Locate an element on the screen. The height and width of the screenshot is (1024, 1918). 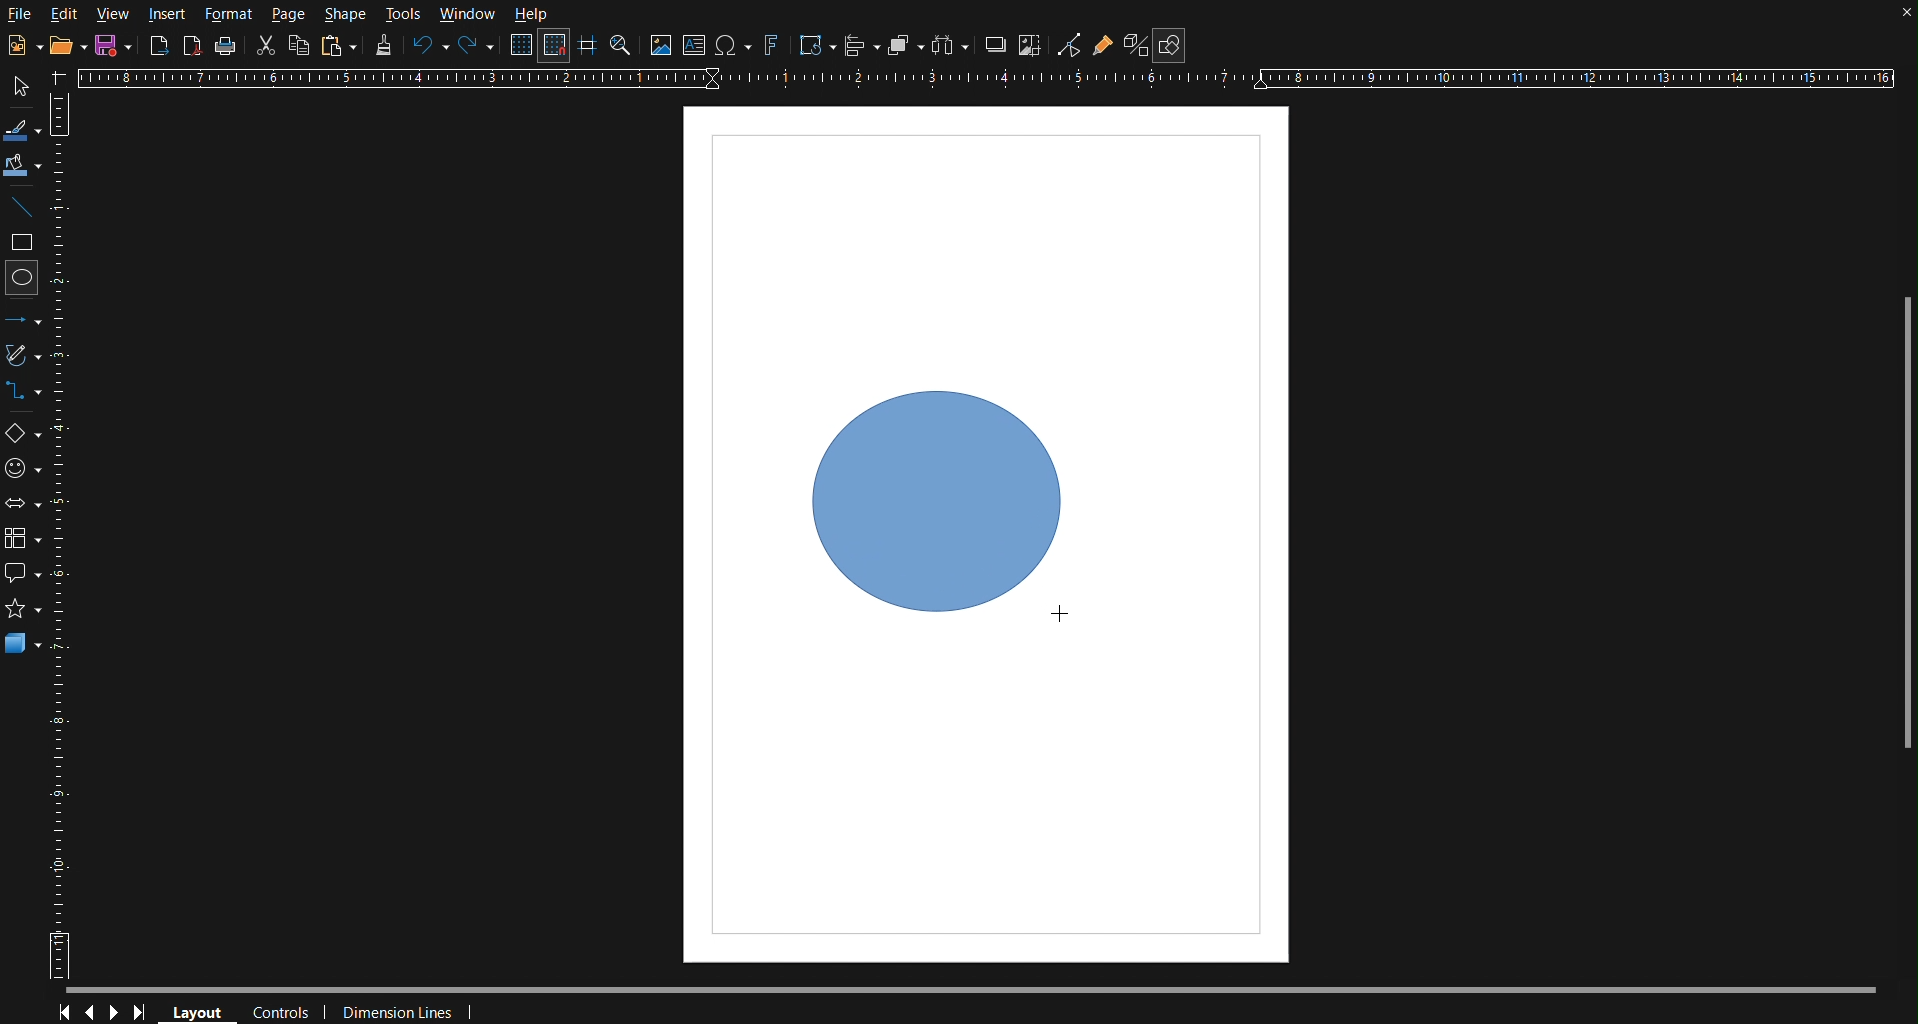
Open is located at coordinates (62, 45).